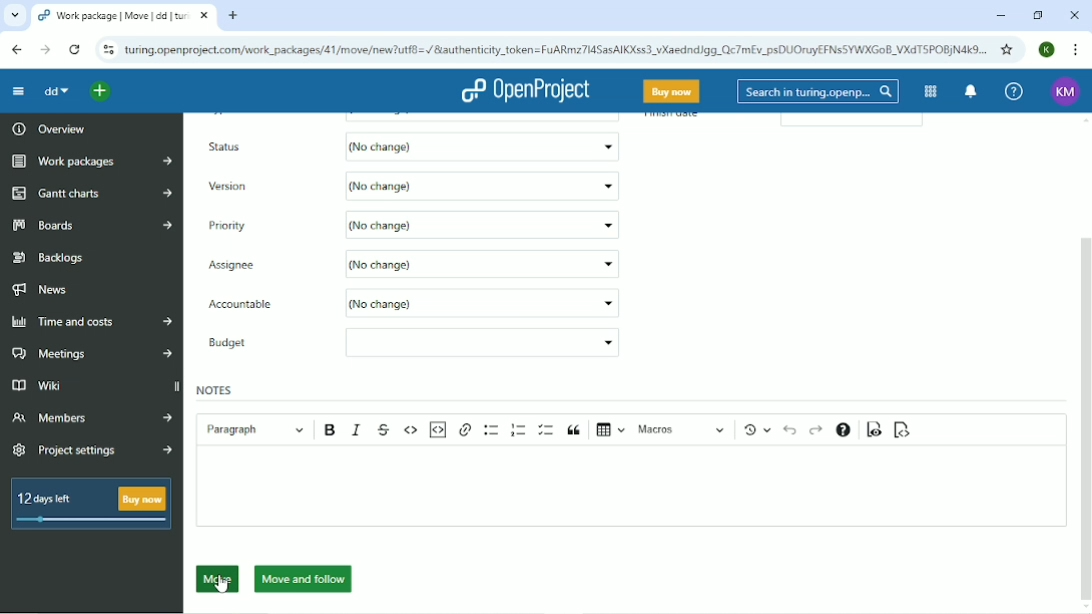 The height and width of the screenshot is (614, 1092). Describe the element at coordinates (101, 93) in the screenshot. I see `Open quick add menu` at that location.